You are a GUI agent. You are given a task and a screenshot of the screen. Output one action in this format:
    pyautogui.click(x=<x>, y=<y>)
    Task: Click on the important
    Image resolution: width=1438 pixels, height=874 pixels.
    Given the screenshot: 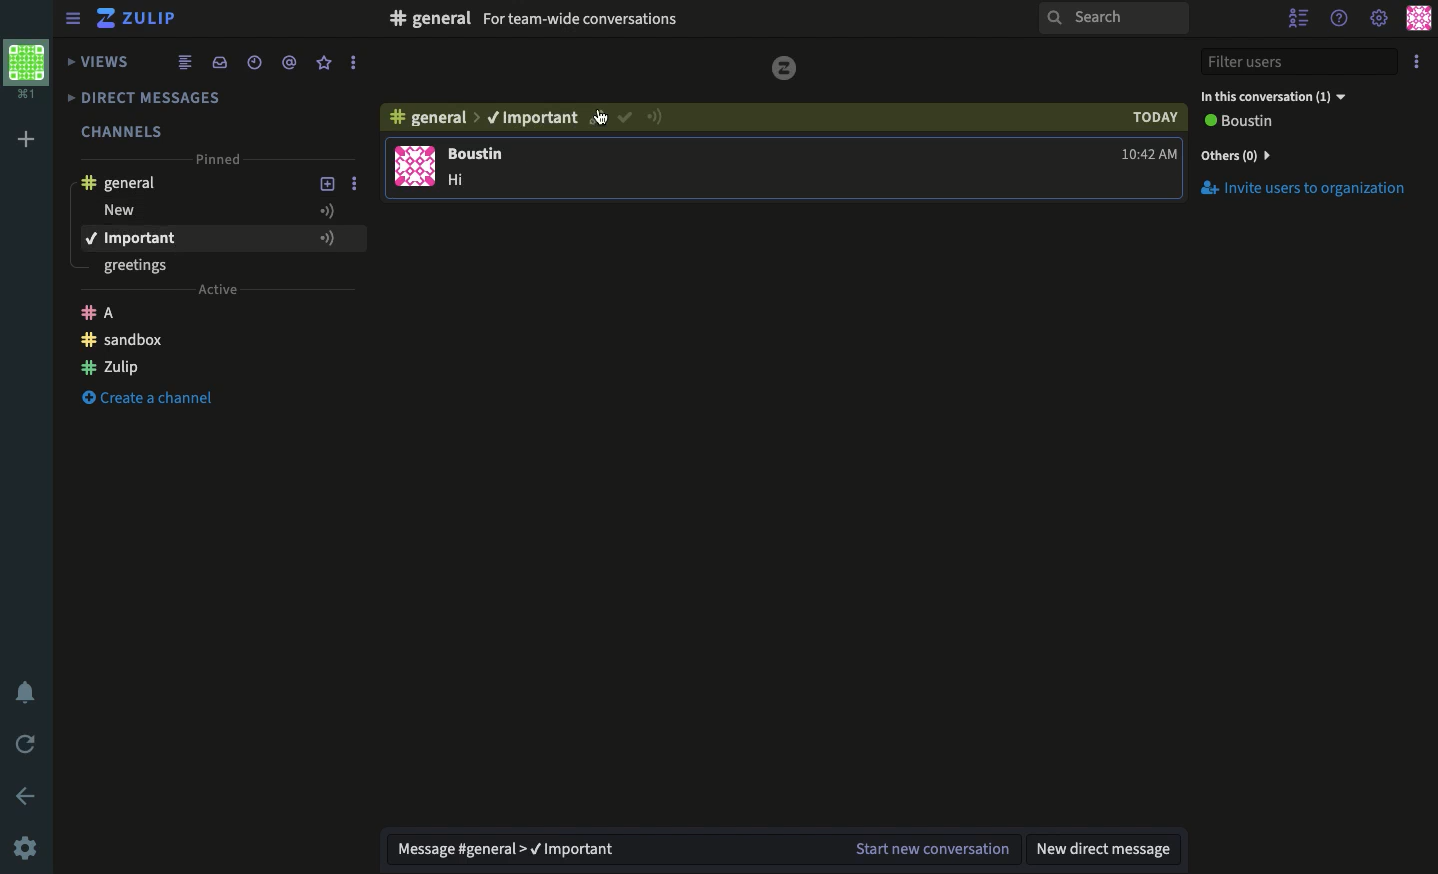 What is the action you would take?
    pyautogui.click(x=193, y=238)
    